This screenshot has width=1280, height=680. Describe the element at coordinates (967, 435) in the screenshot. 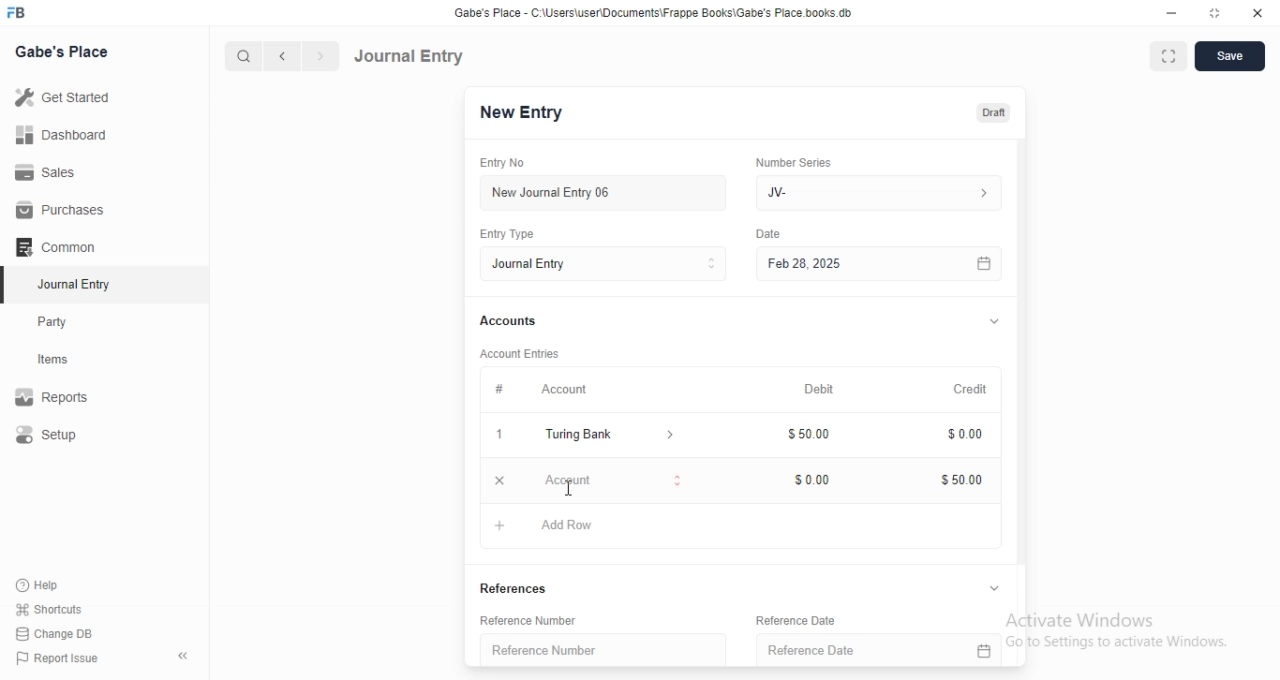

I see `$000` at that location.